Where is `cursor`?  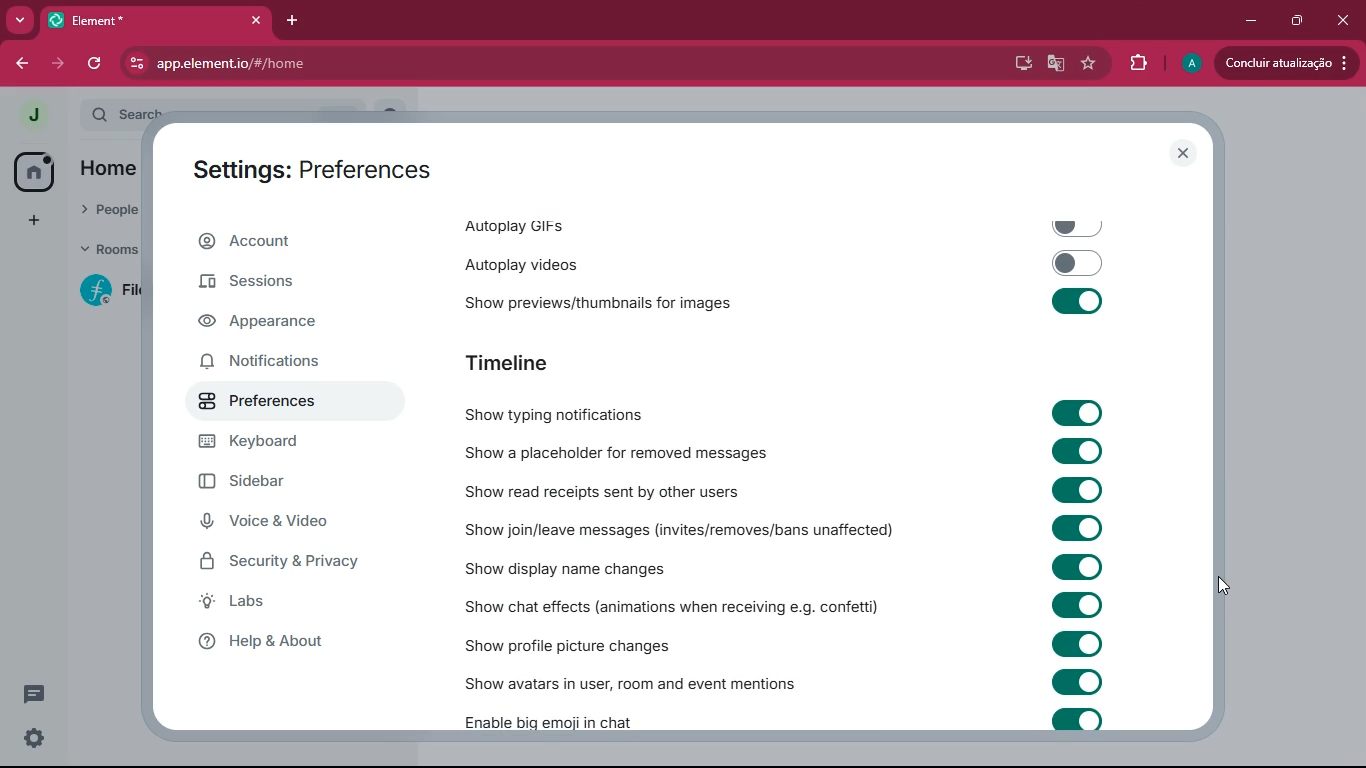 cursor is located at coordinates (1219, 585).